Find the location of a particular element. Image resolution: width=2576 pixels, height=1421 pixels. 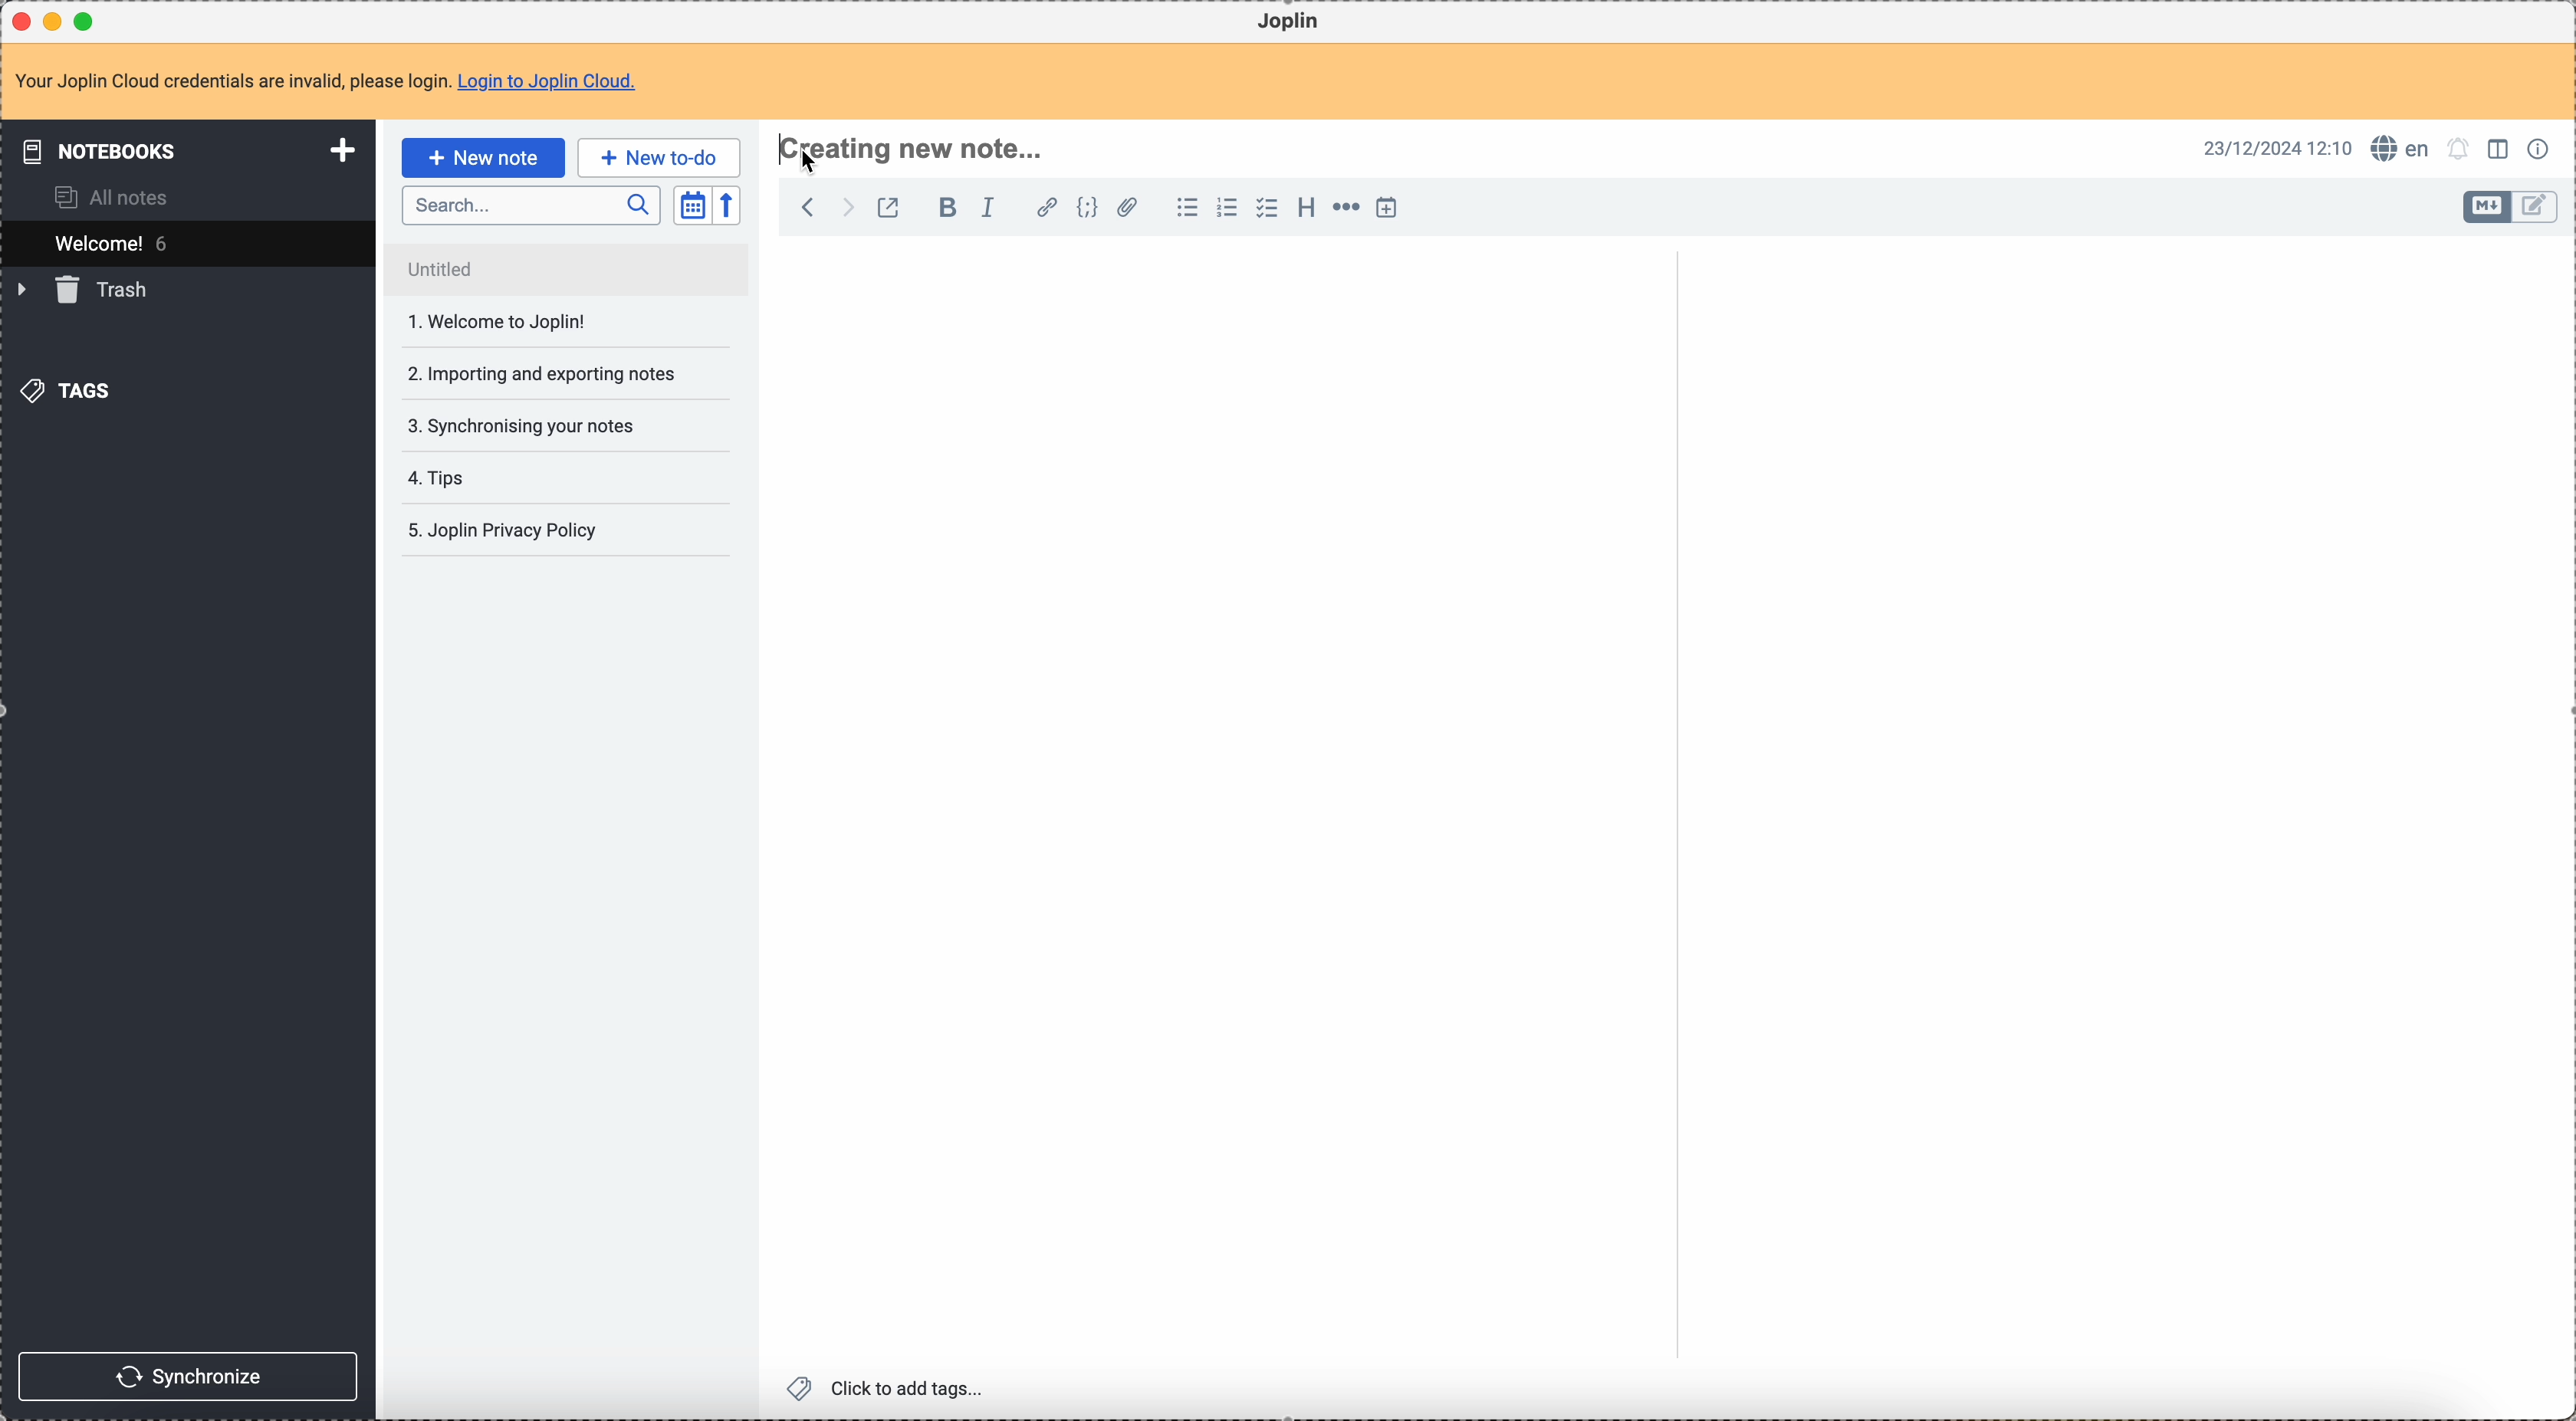

synchronising your notes is located at coordinates (531, 374).